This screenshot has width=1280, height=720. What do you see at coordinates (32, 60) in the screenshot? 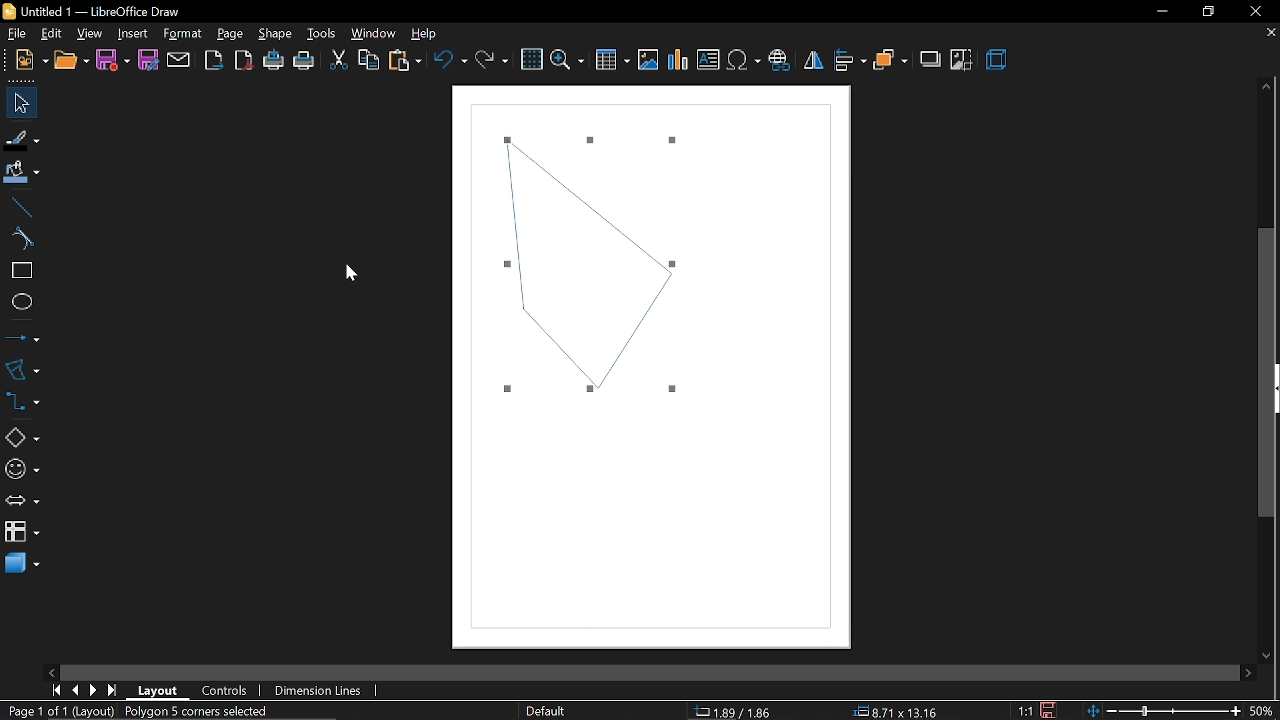
I see `new` at bounding box center [32, 60].